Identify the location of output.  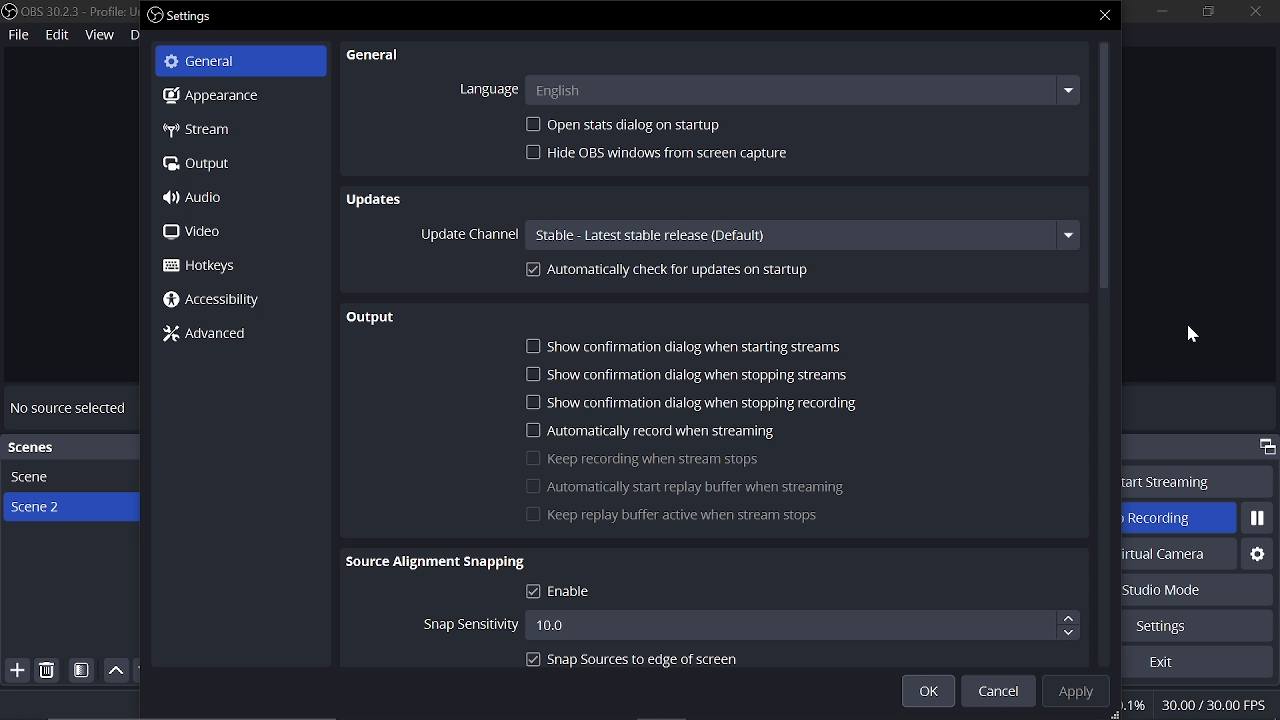
(238, 166).